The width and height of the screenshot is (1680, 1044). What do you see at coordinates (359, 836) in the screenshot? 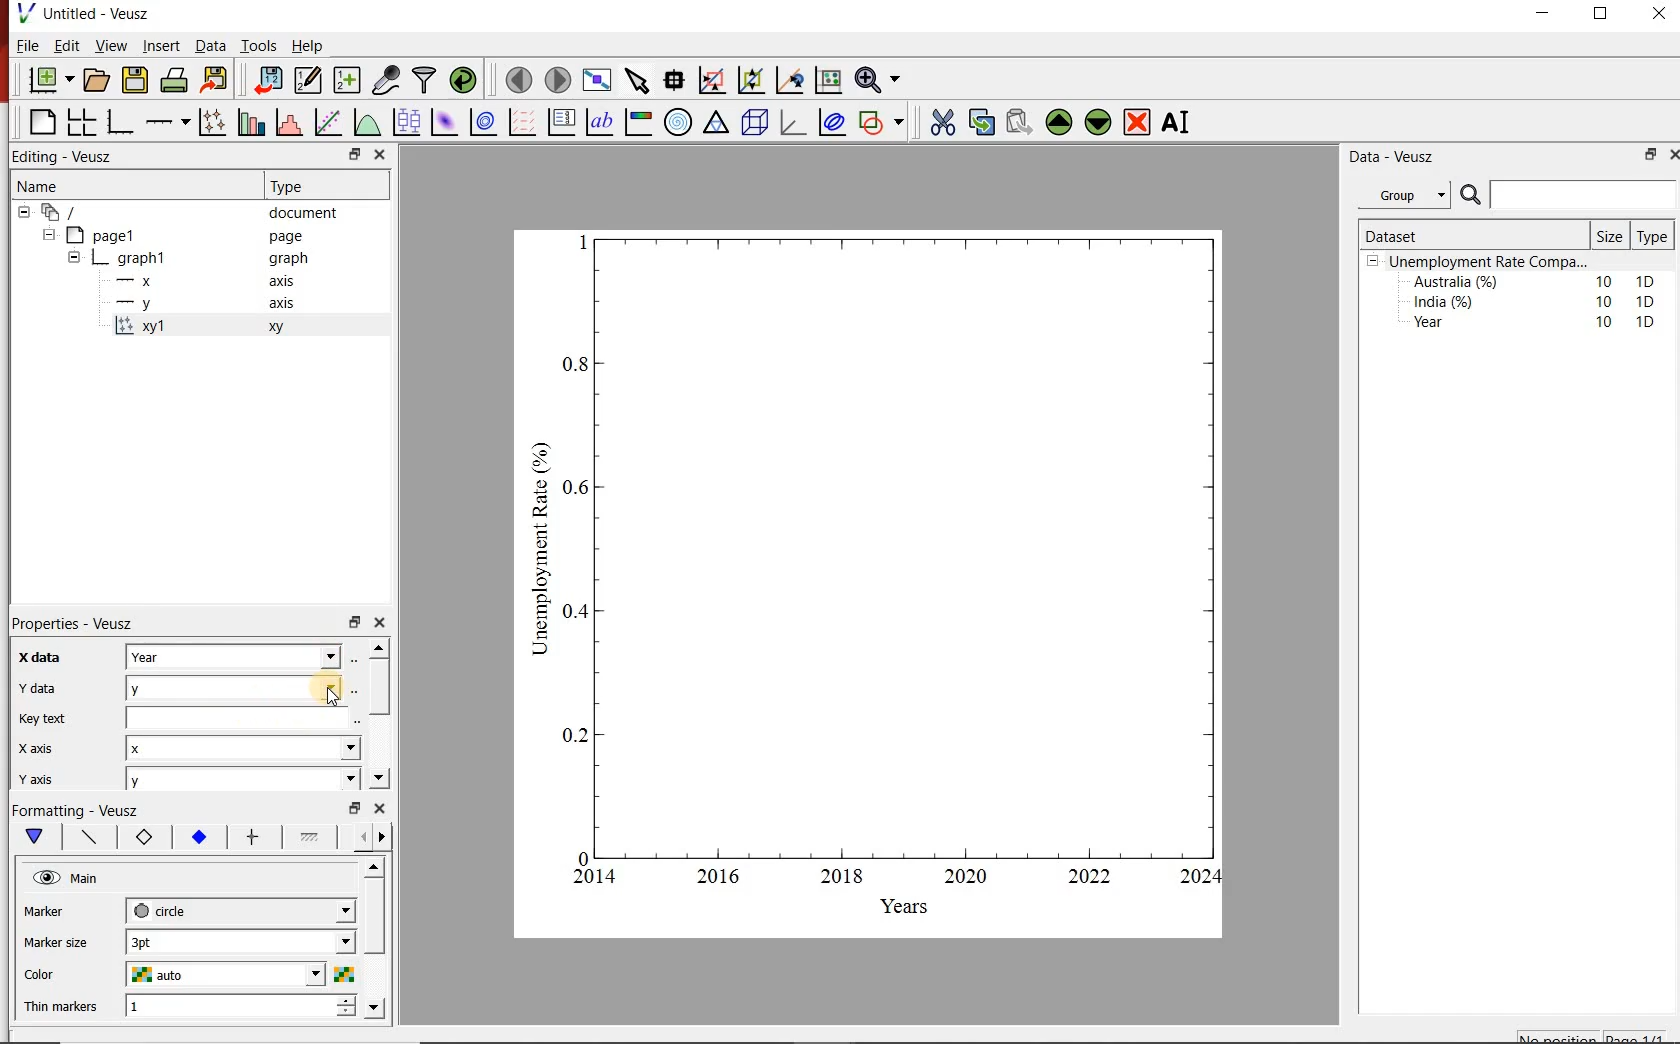
I see `more left` at bounding box center [359, 836].